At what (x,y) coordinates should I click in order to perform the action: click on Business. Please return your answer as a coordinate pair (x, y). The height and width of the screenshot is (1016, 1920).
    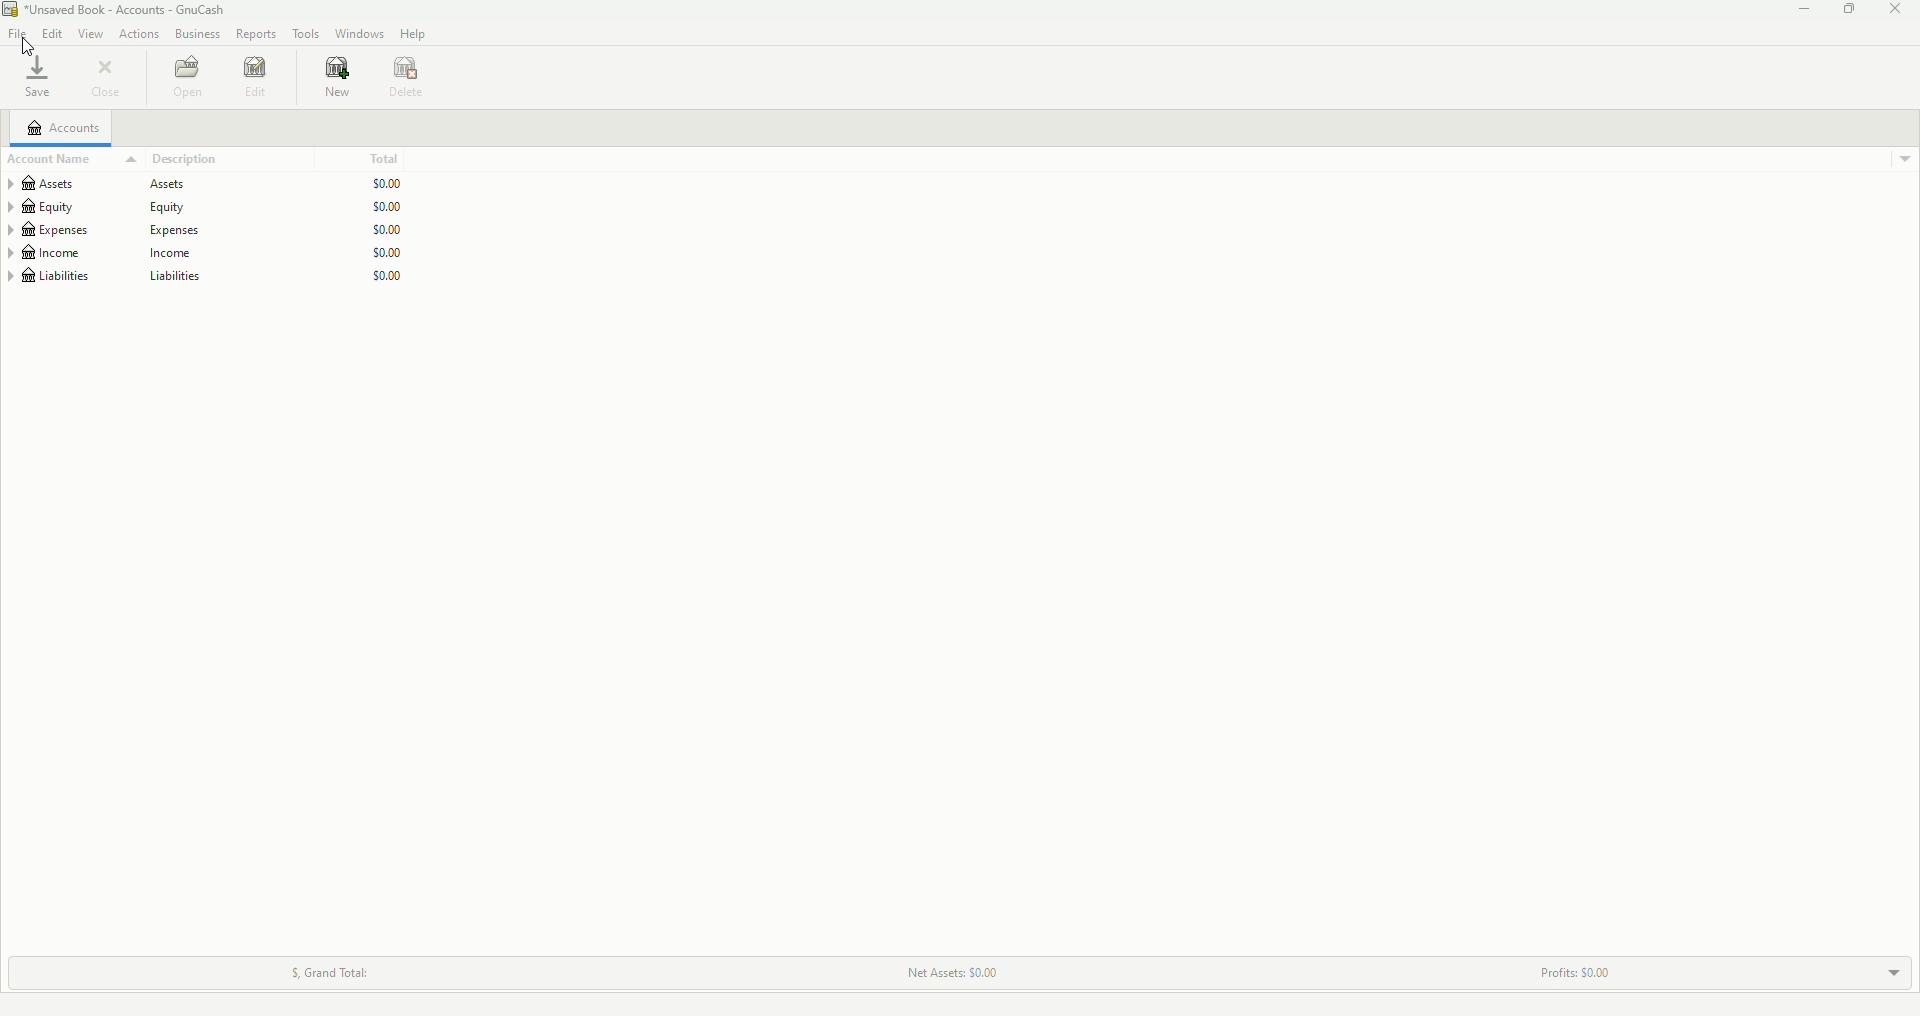
    Looking at the image, I should click on (195, 35).